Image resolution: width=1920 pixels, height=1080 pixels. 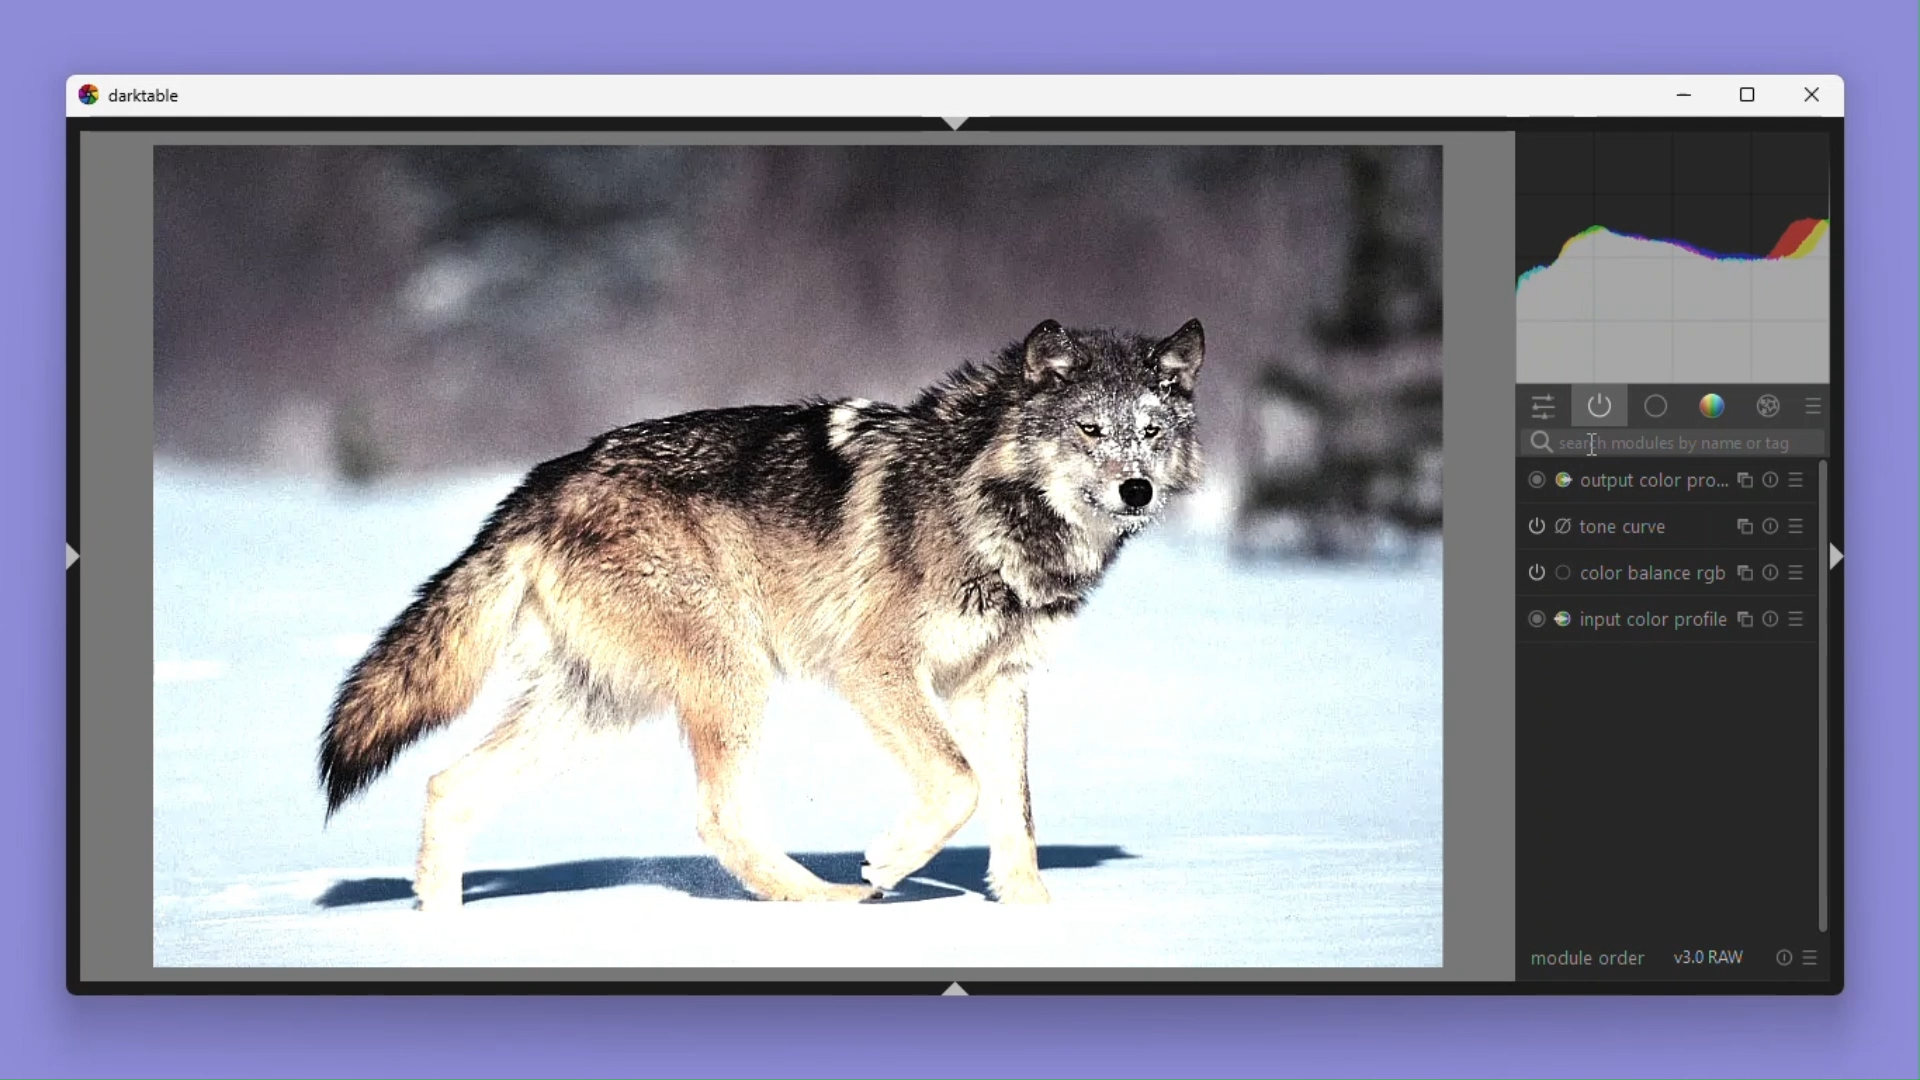 What do you see at coordinates (1543, 407) in the screenshot?
I see `Quick Access` at bounding box center [1543, 407].